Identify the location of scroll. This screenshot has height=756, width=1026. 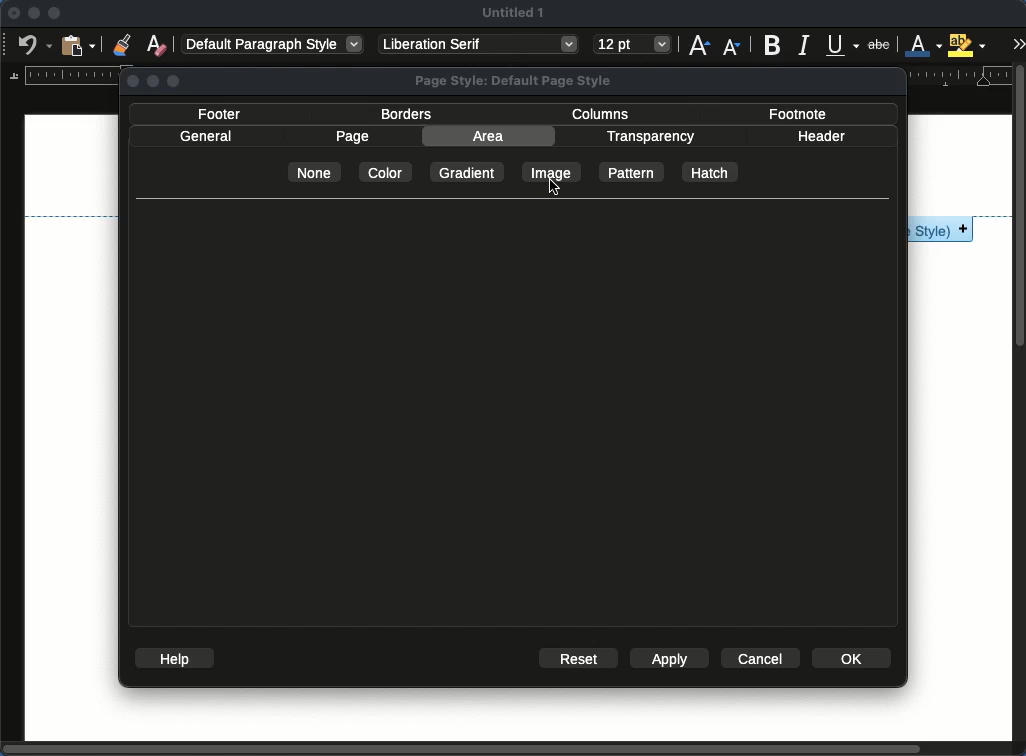
(1021, 410).